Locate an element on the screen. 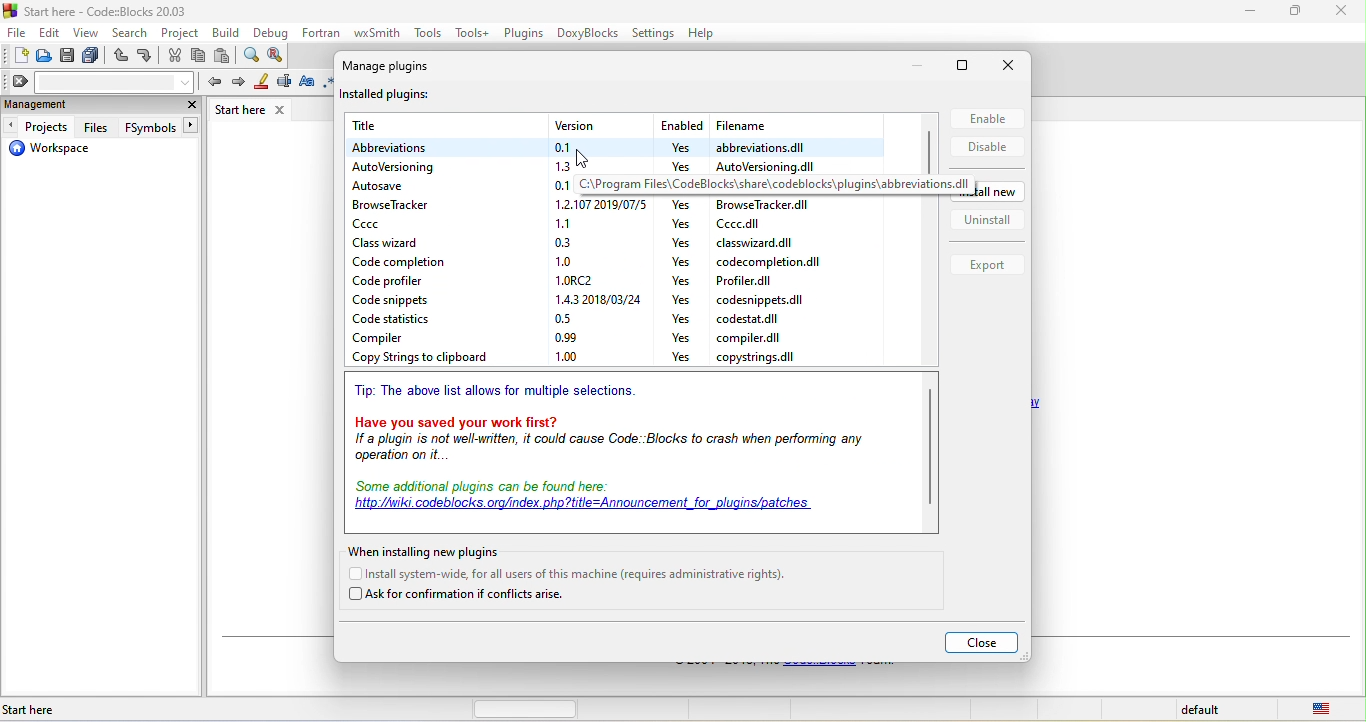 This screenshot has height=722, width=1366. prev is located at coordinates (211, 80).